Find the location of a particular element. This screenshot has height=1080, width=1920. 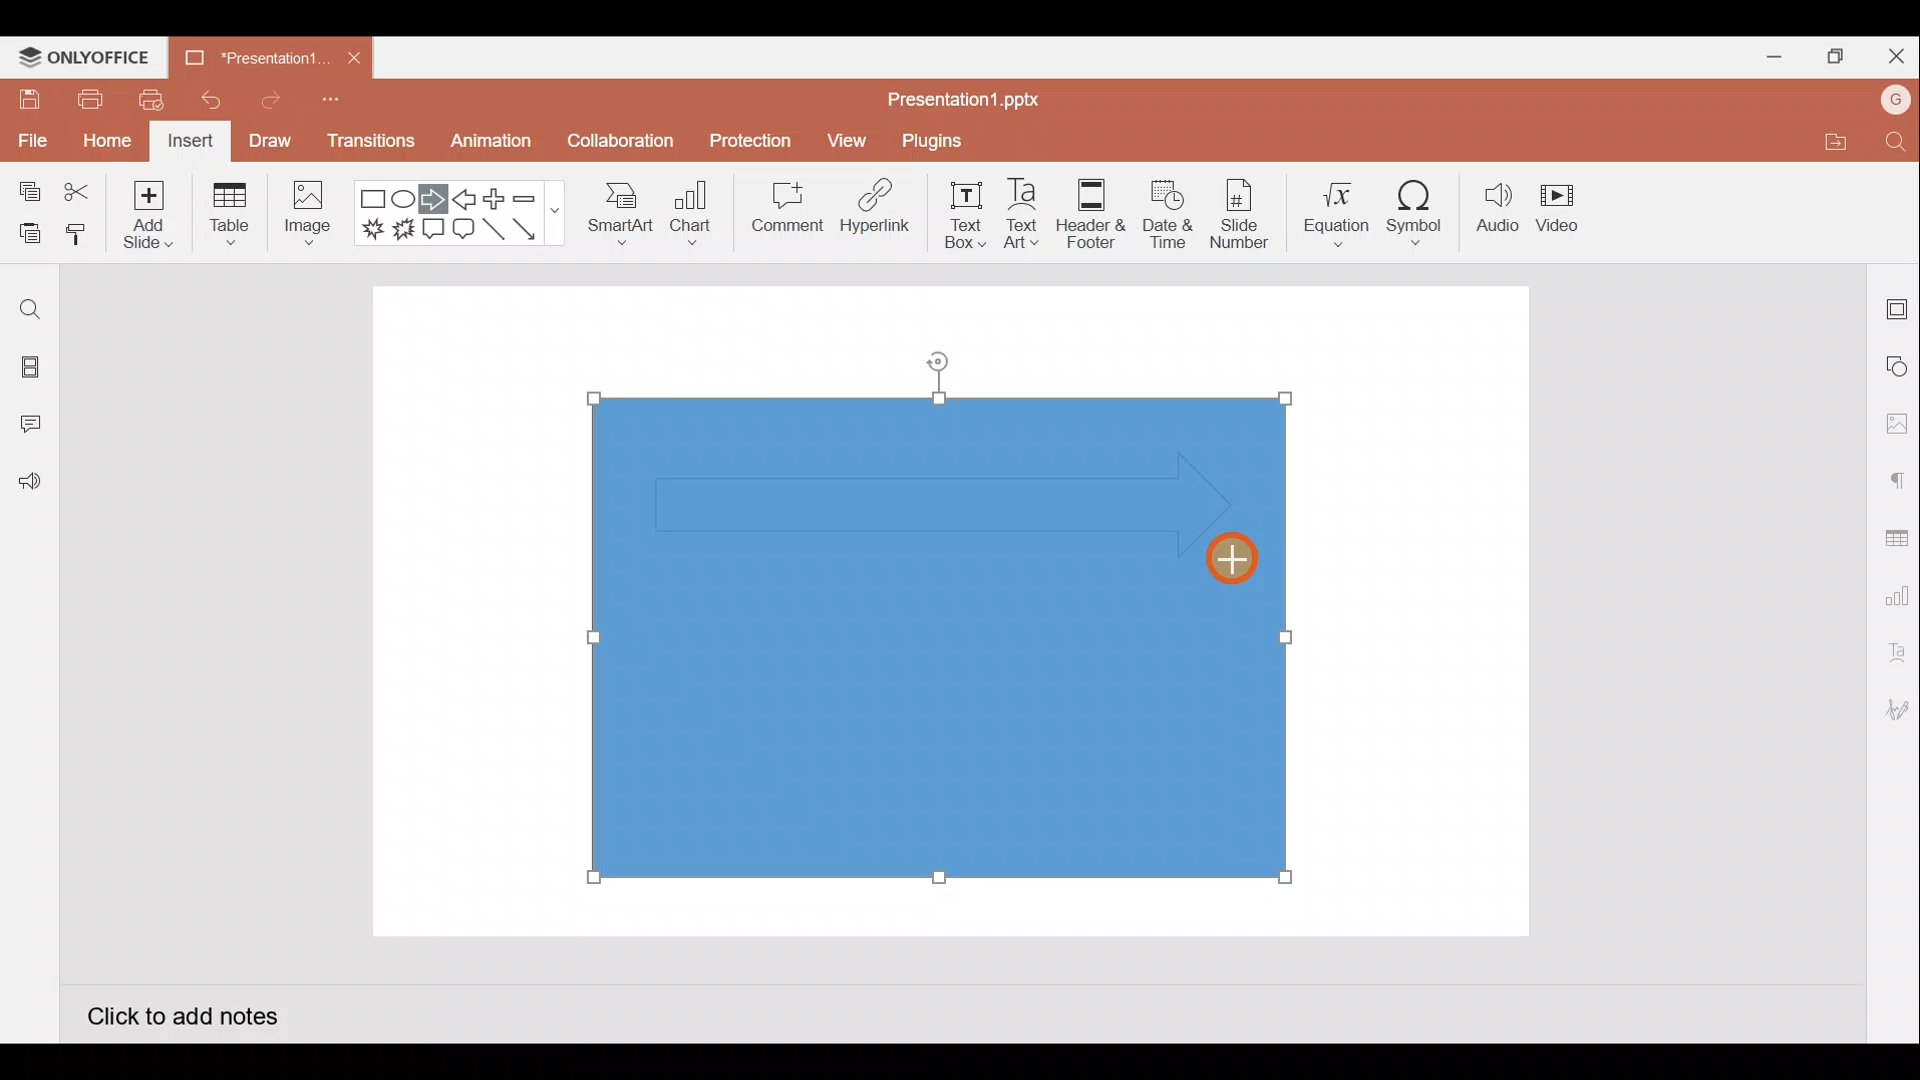

Image settings is located at coordinates (1897, 424).